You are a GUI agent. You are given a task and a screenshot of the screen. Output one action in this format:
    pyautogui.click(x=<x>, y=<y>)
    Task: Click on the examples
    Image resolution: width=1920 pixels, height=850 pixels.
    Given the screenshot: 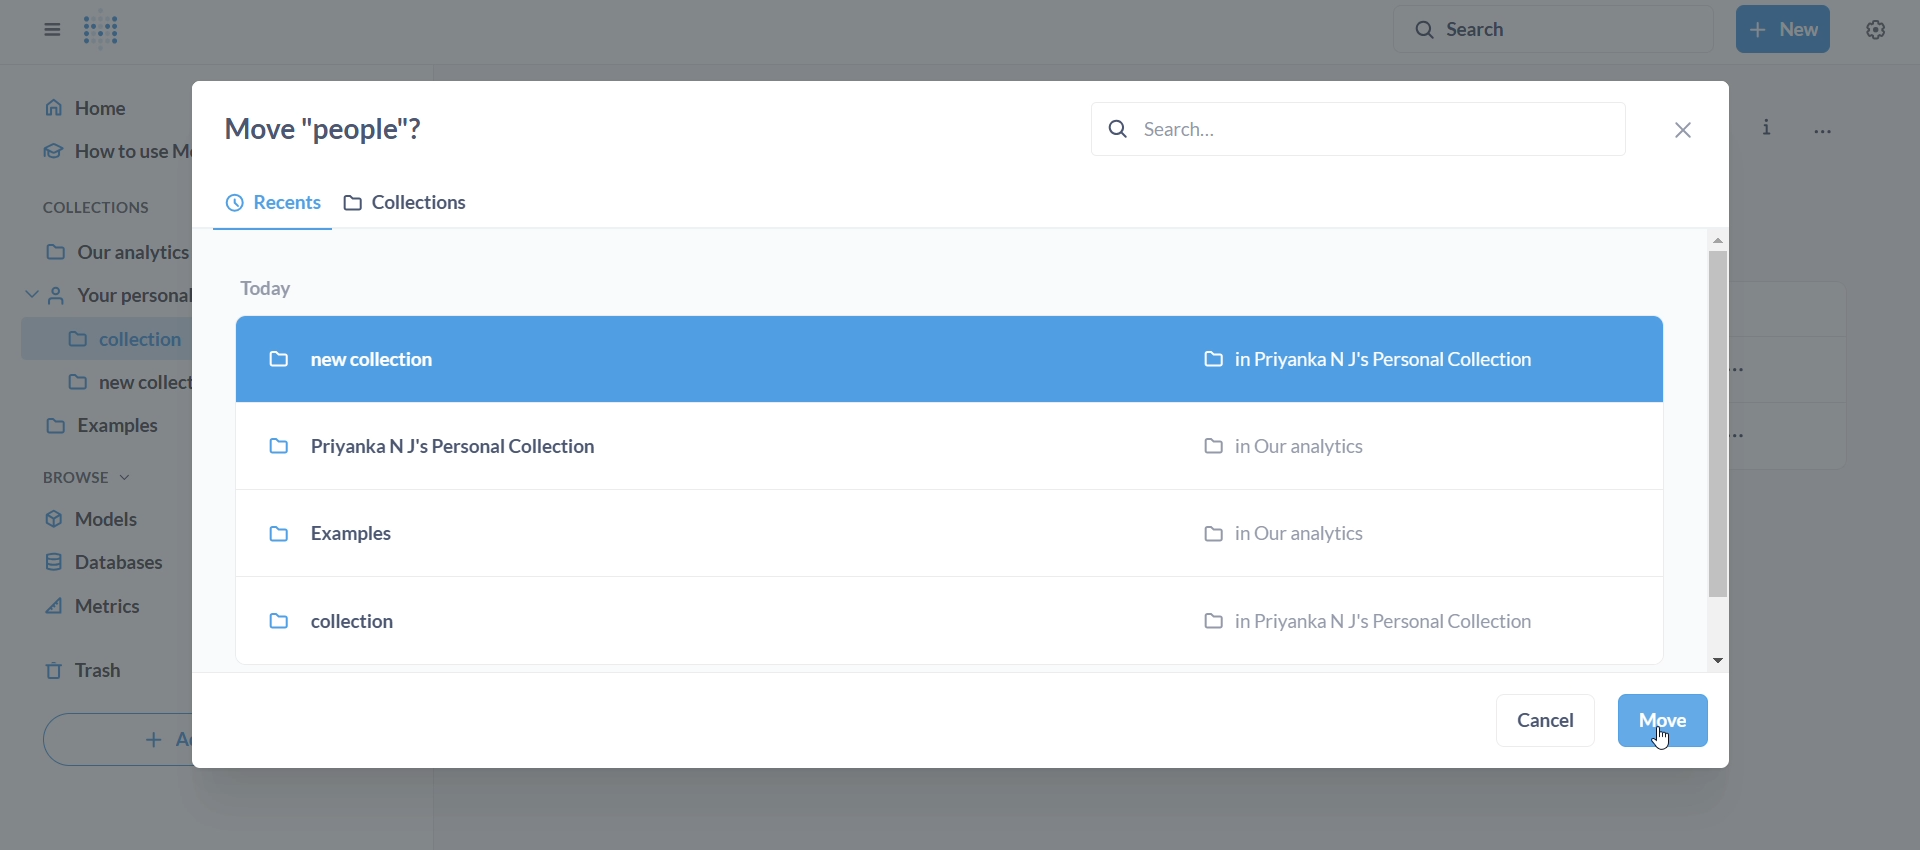 What is the action you would take?
    pyautogui.click(x=951, y=533)
    